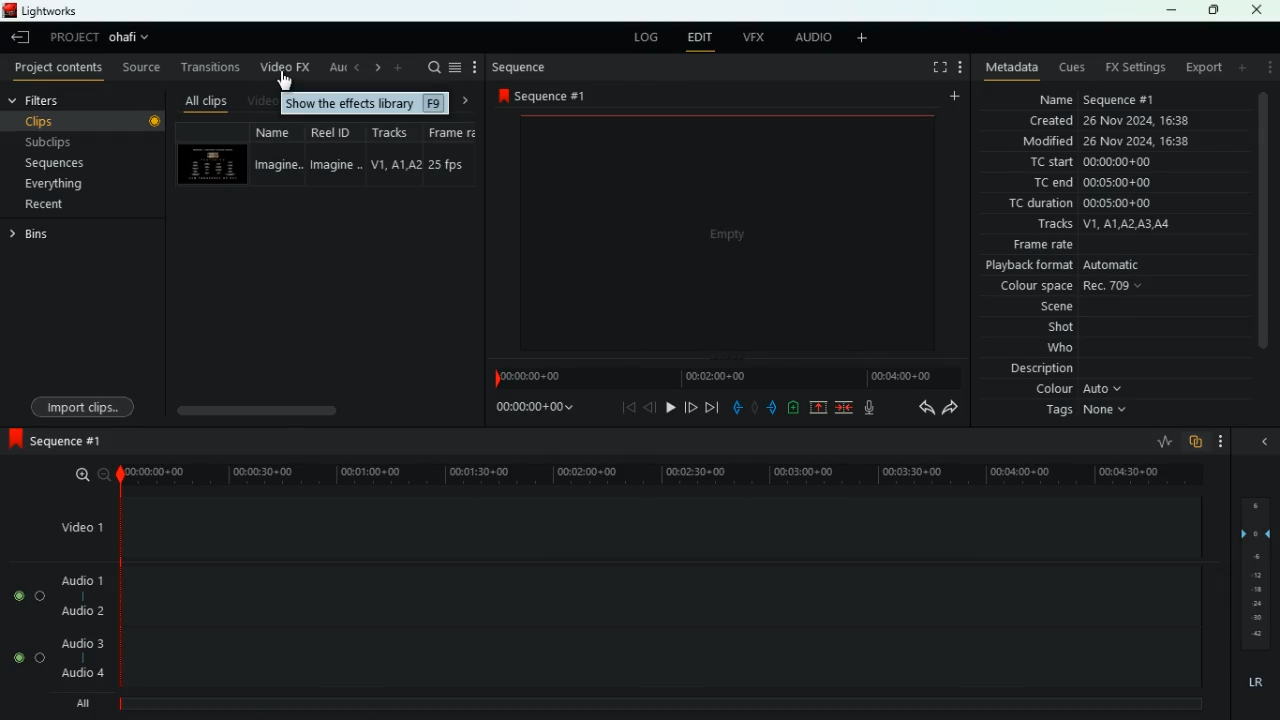 The image size is (1280, 720). What do you see at coordinates (102, 474) in the screenshot?
I see `zoom out` at bounding box center [102, 474].